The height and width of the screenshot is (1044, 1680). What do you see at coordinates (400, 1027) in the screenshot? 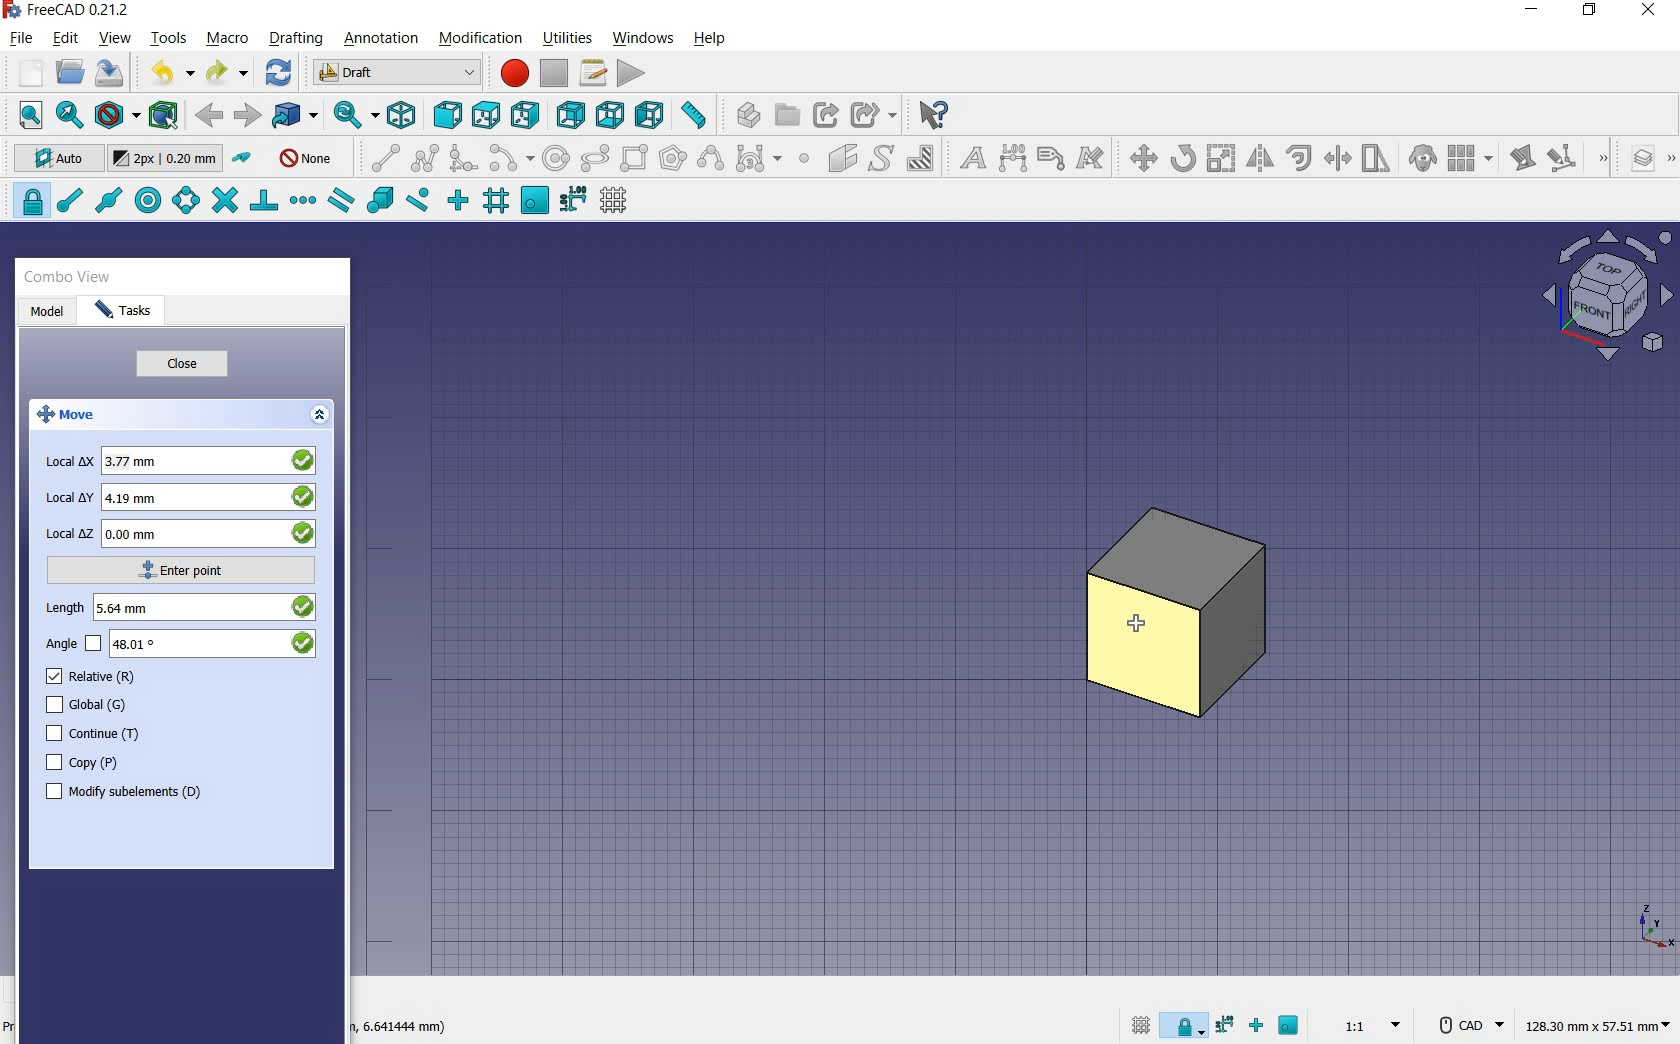
I see `dimension` at bounding box center [400, 1027].